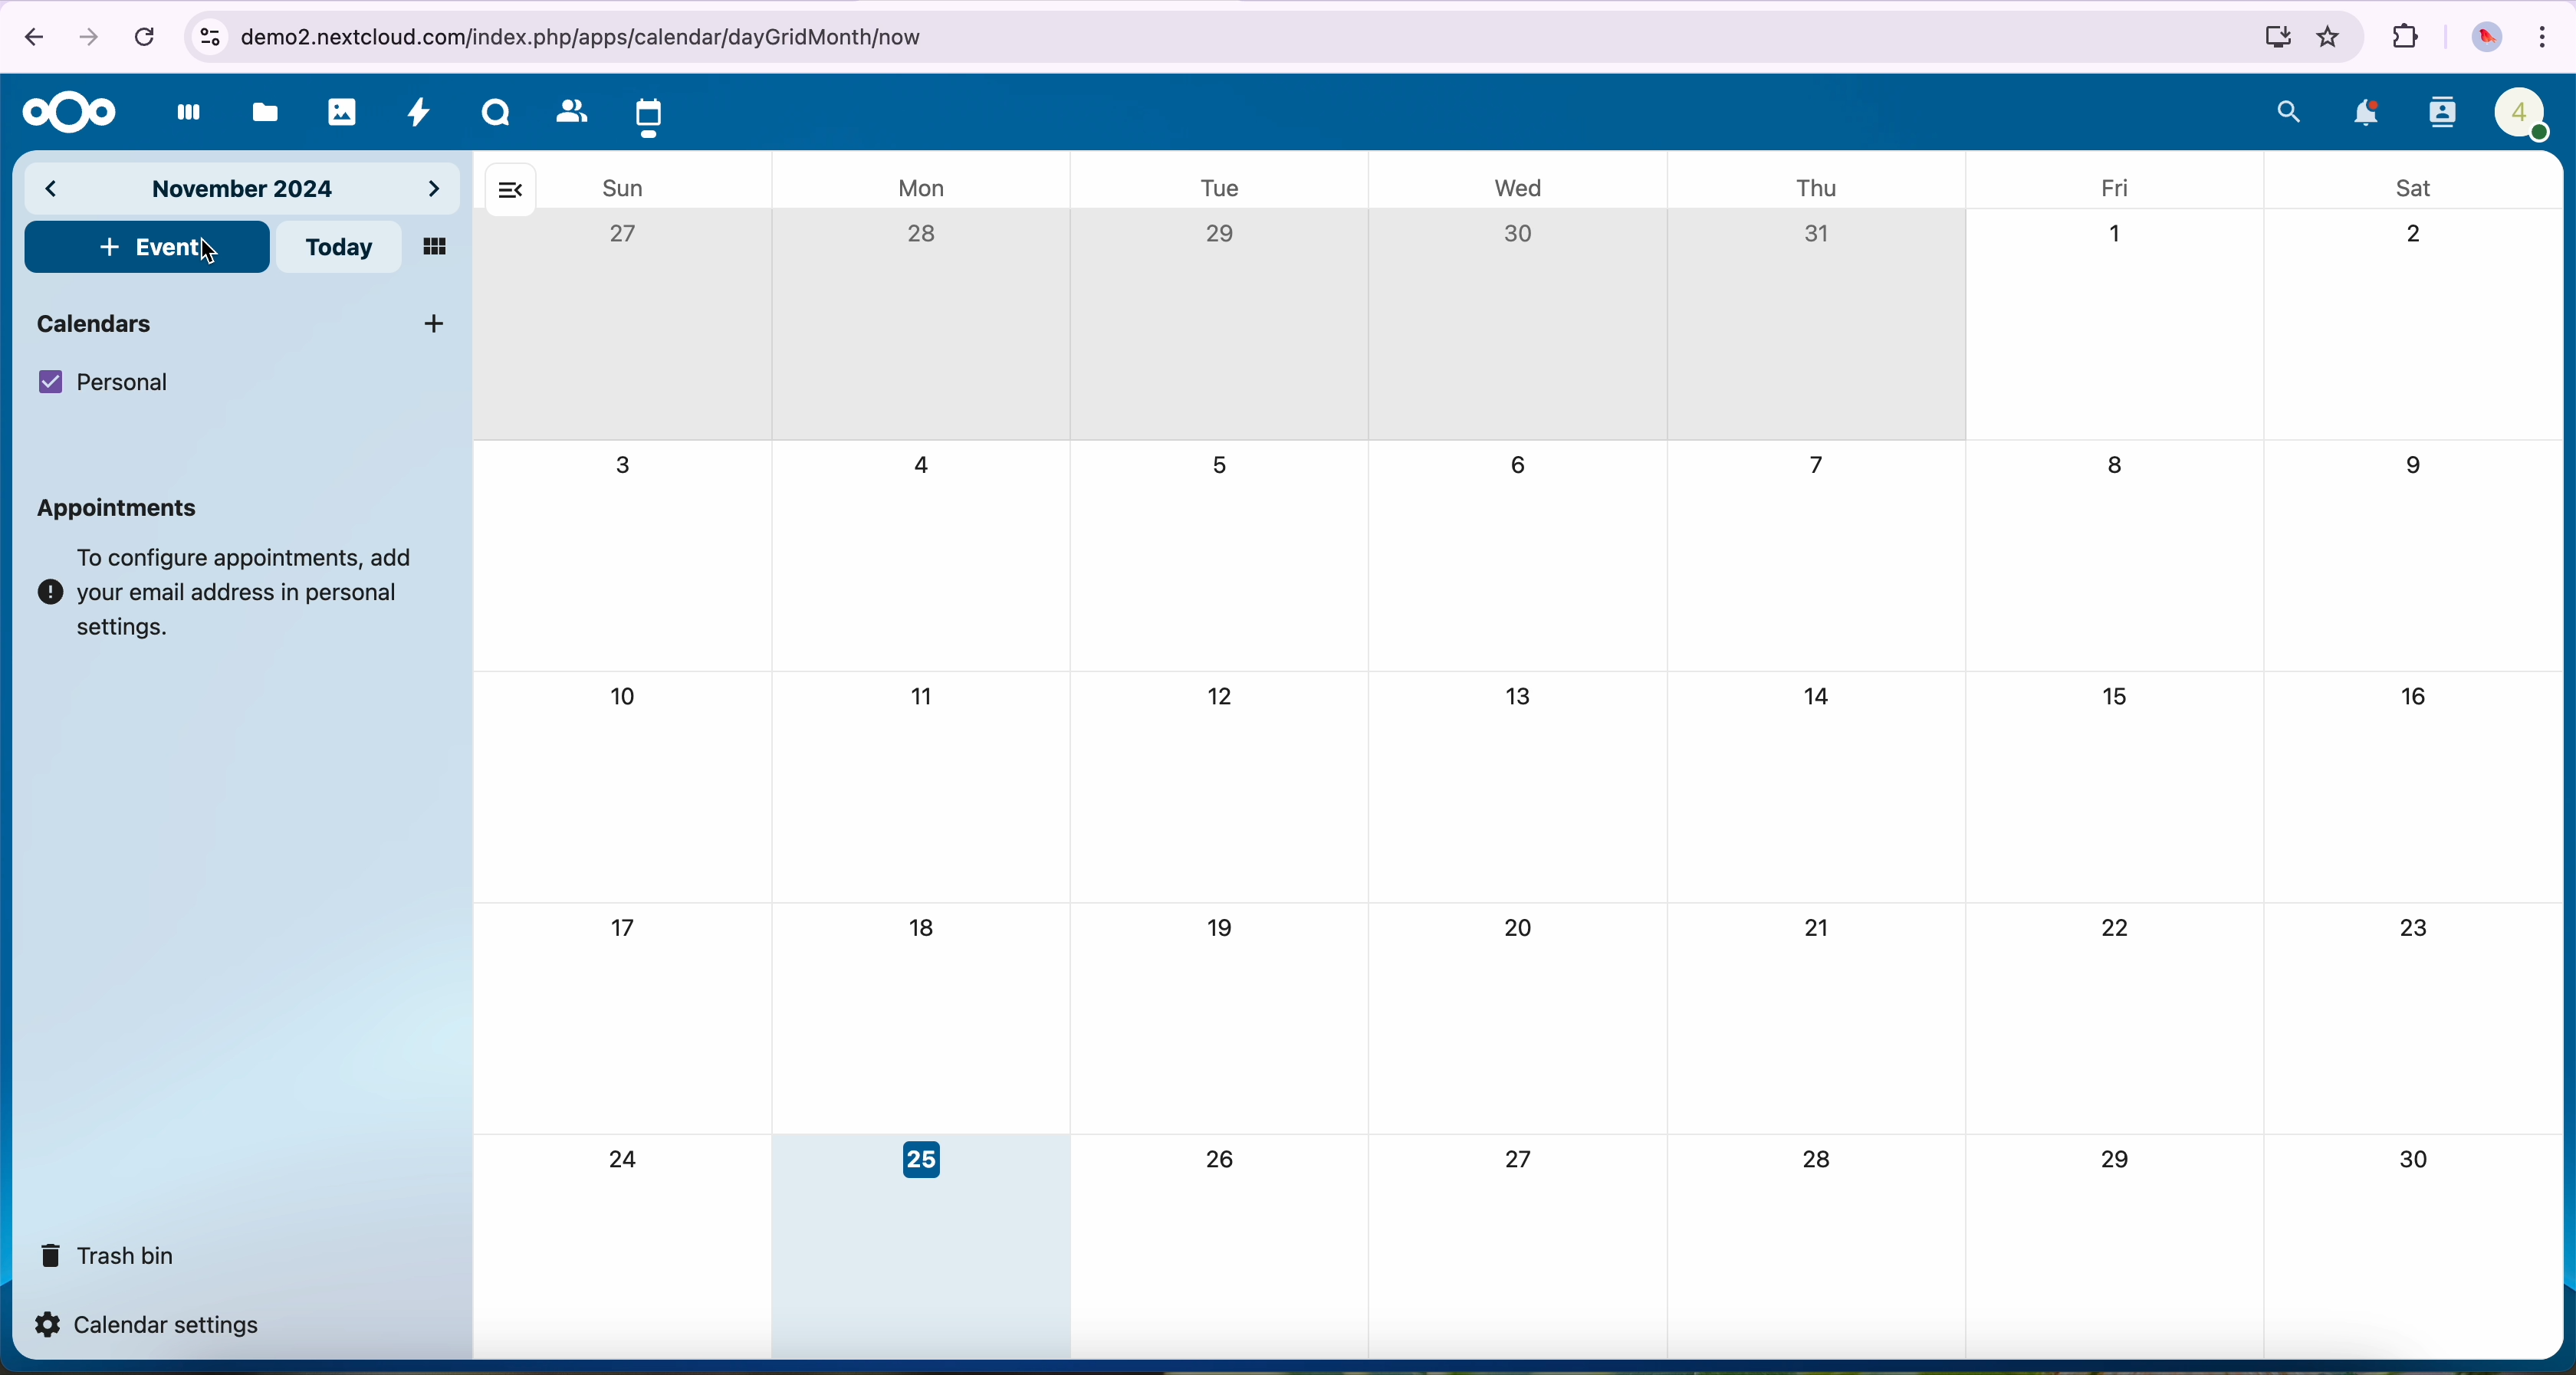 The width and height of the screenshot is (2576, 1375). I want to click on mosaic view, so click(436, 247).